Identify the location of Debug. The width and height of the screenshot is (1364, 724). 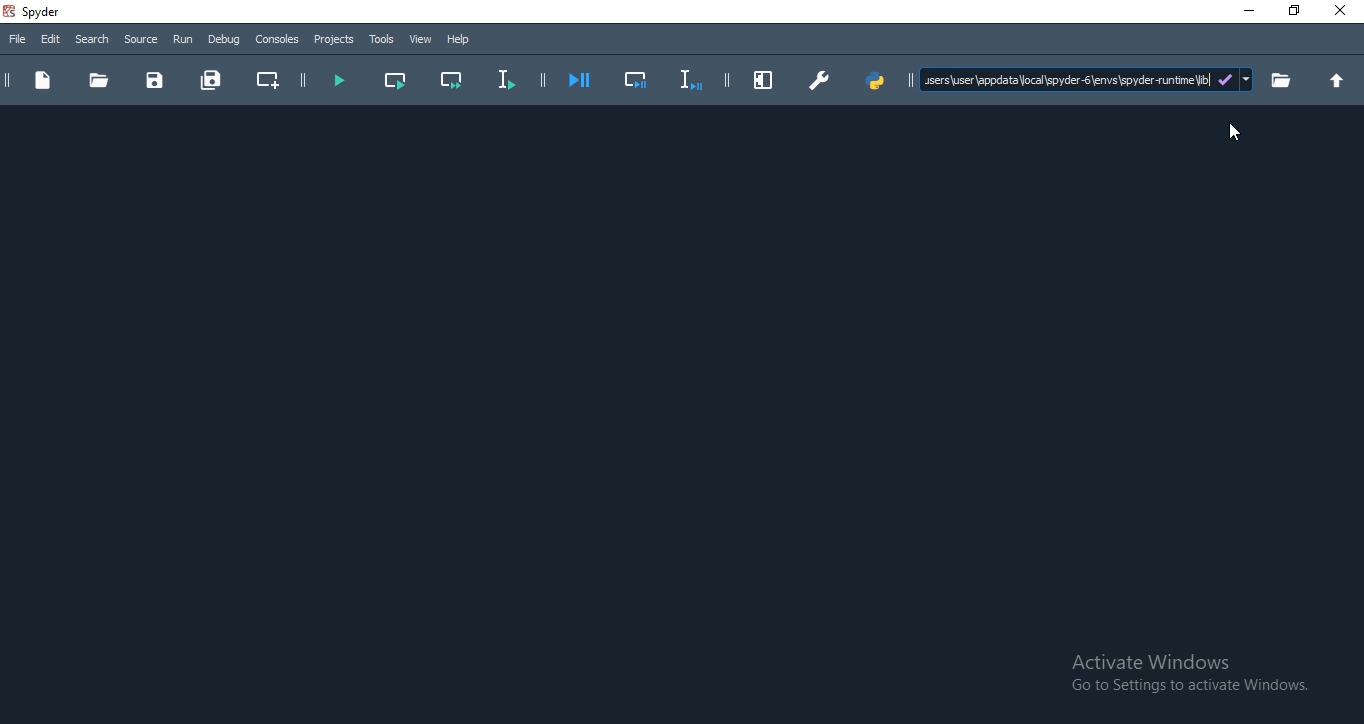
(224, 40).